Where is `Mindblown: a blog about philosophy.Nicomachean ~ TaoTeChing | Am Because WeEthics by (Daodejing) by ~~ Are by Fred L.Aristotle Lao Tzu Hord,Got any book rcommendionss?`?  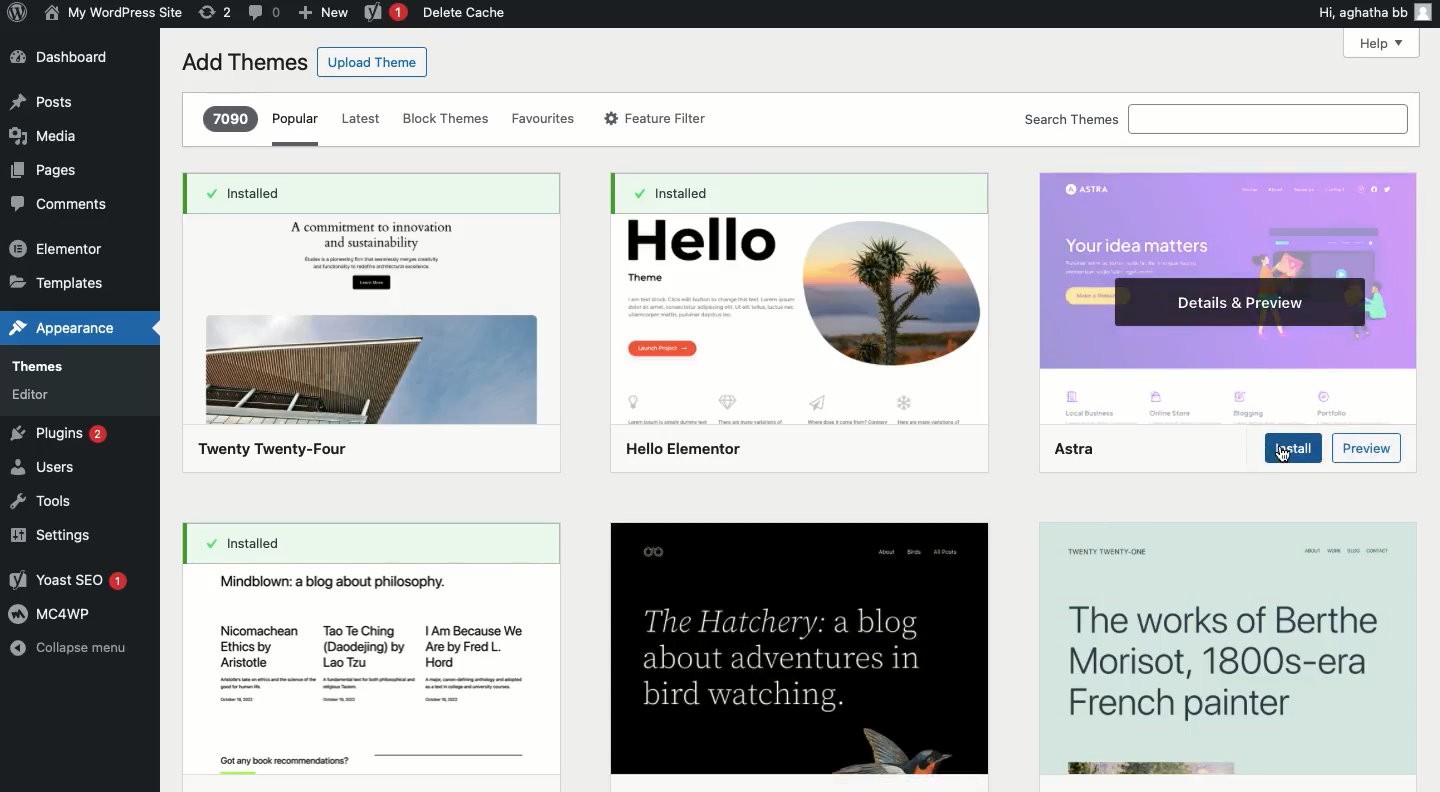 Mindblown: a blog about philosophy.Nicomachean ~ TaoTeChing | Am Because WeEthics by (Daodejing) by ~~ Are by Fred L.Aristotle Lao Tzu Hord,Got any book rcommendionss? is located at coordinates (366, 672).